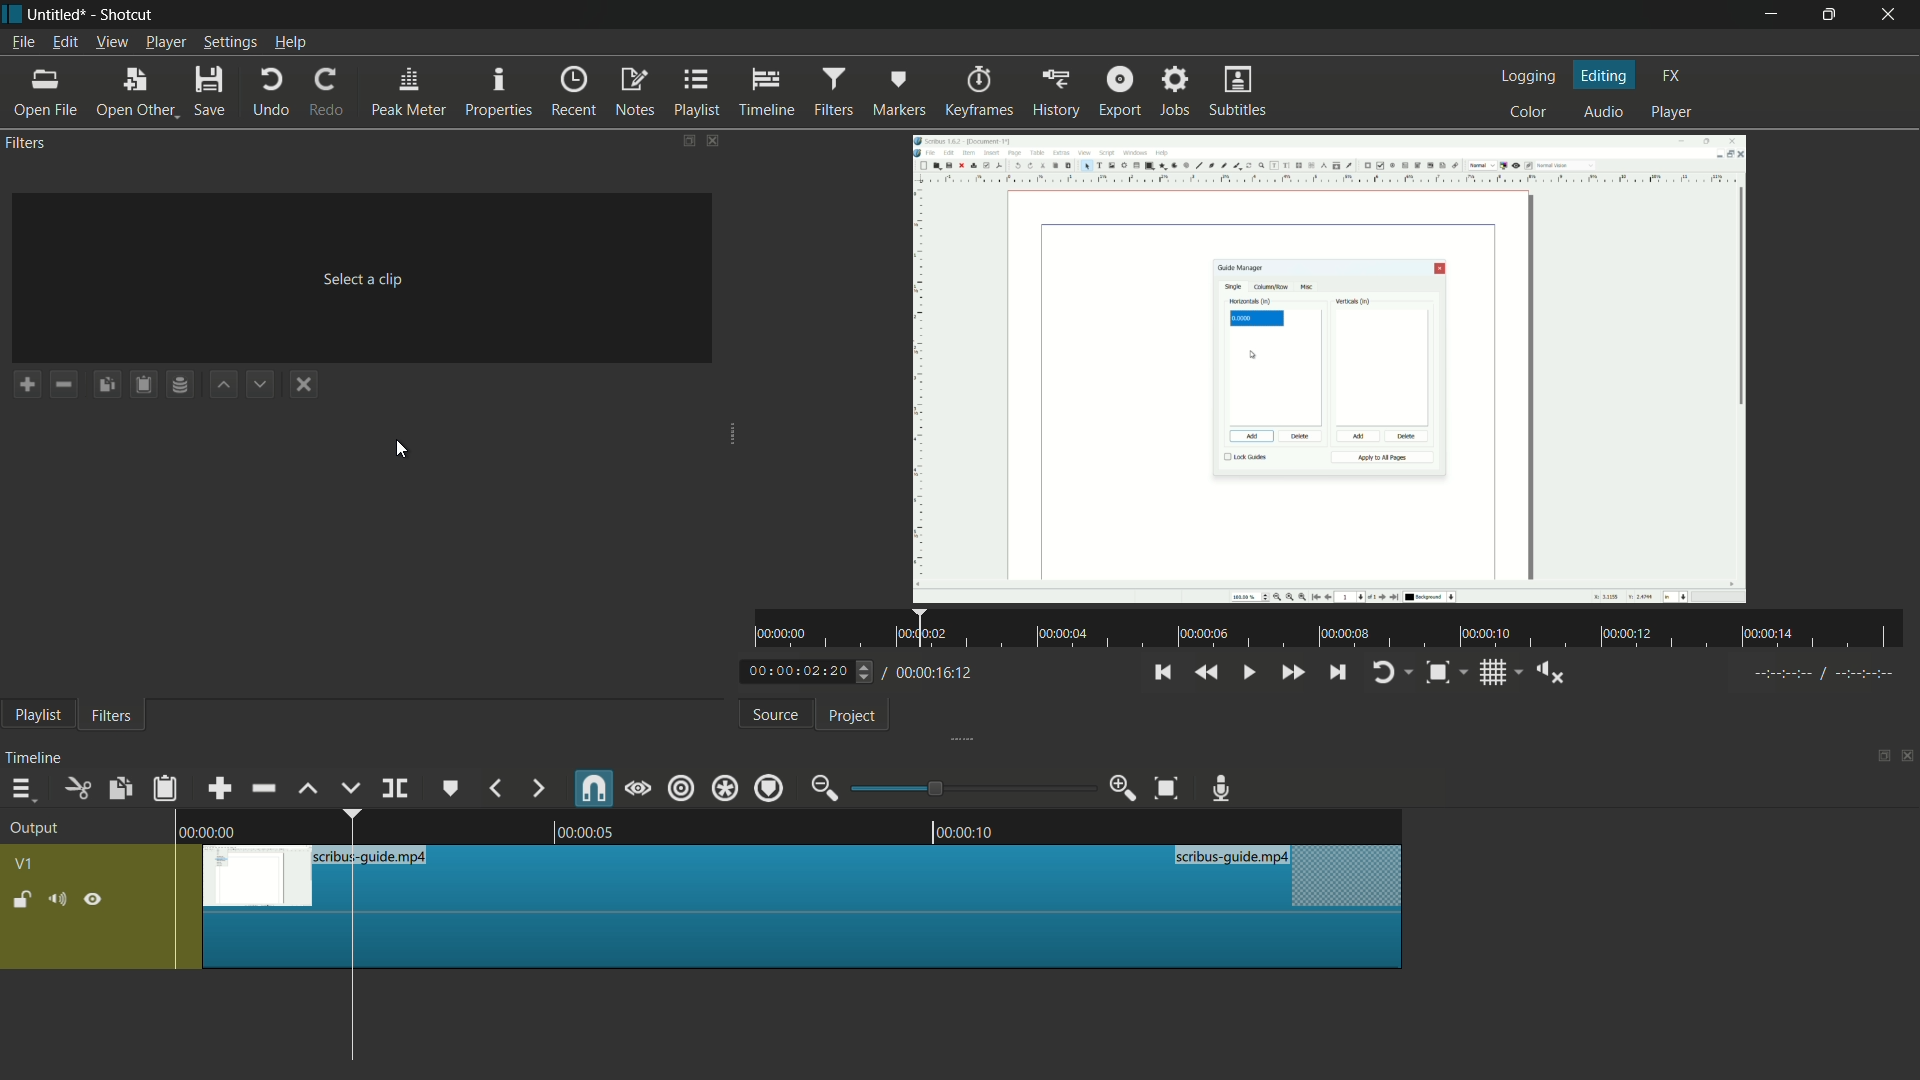 The width and height of the screenshot is (1920, 1080). Describe the element at coordinates (262, 384) in the screenshot. I see `move filter down` at that location.